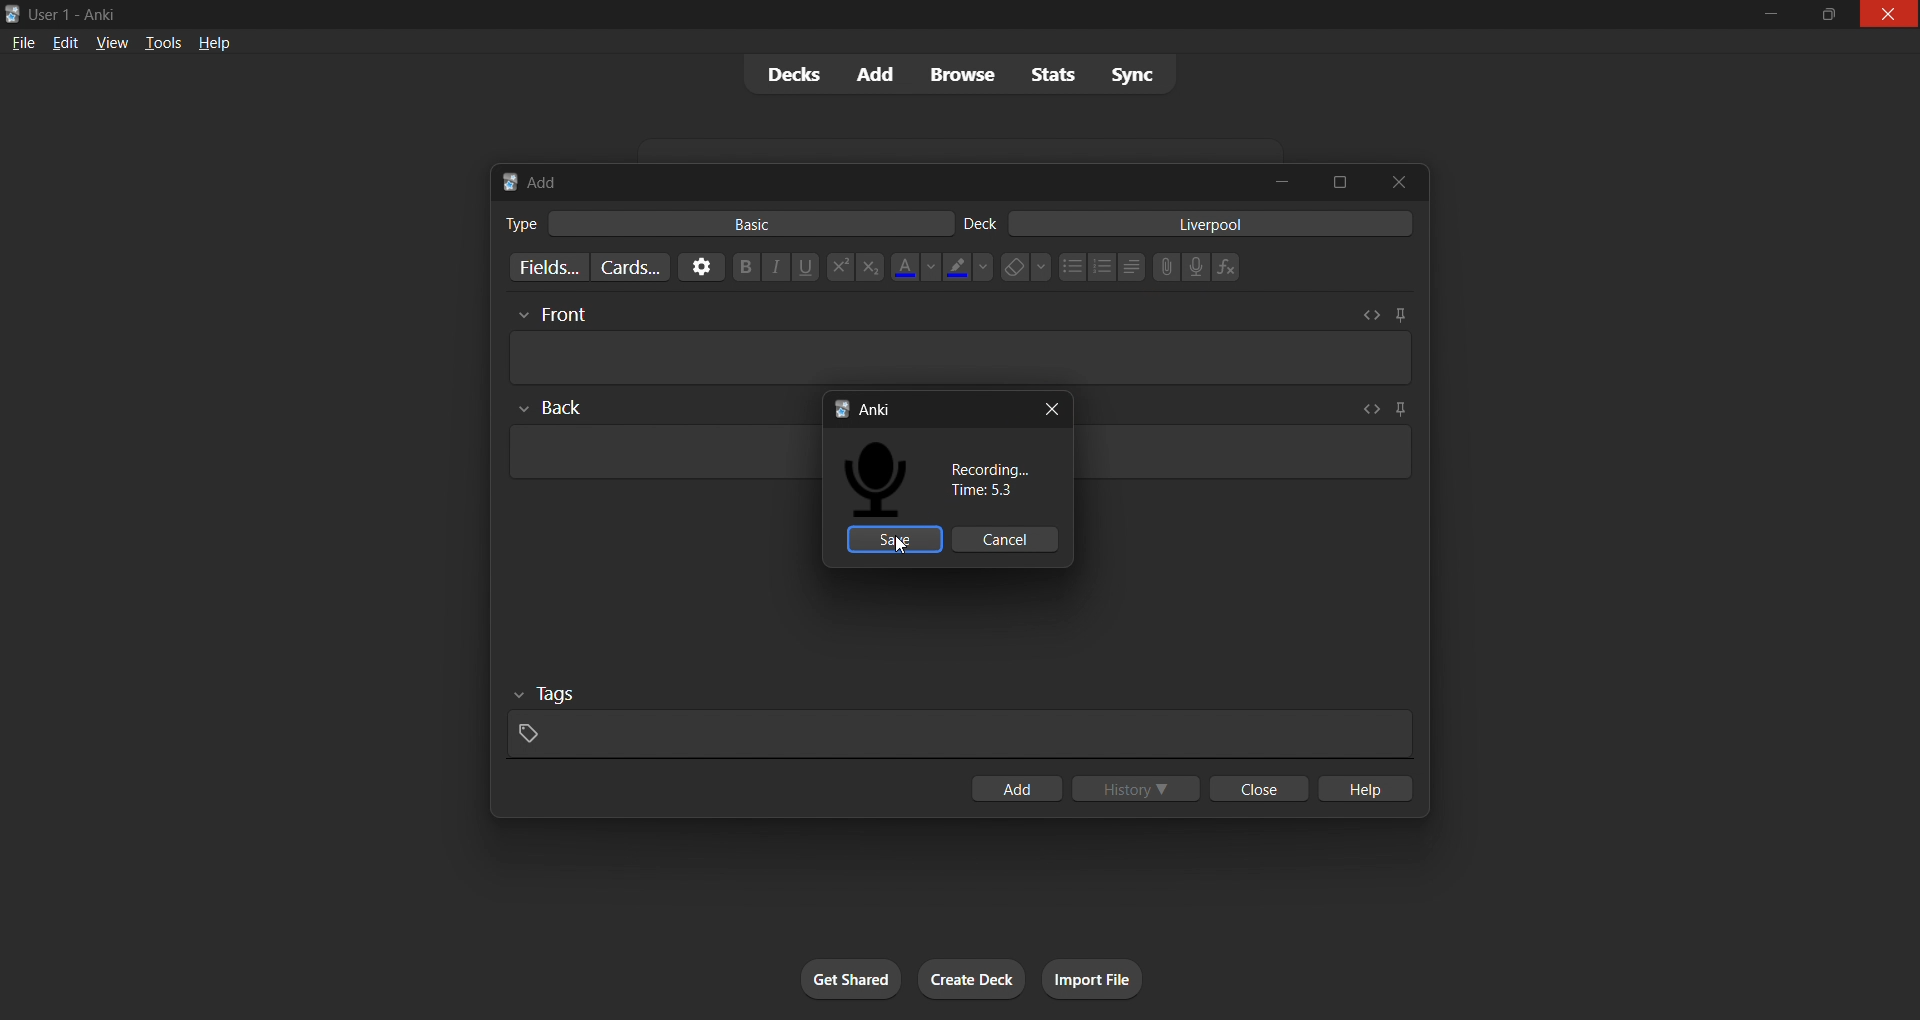  What do you see at coordinates (19, 44) in the screenshot?
I see `file` at bounding box center [19, 44].